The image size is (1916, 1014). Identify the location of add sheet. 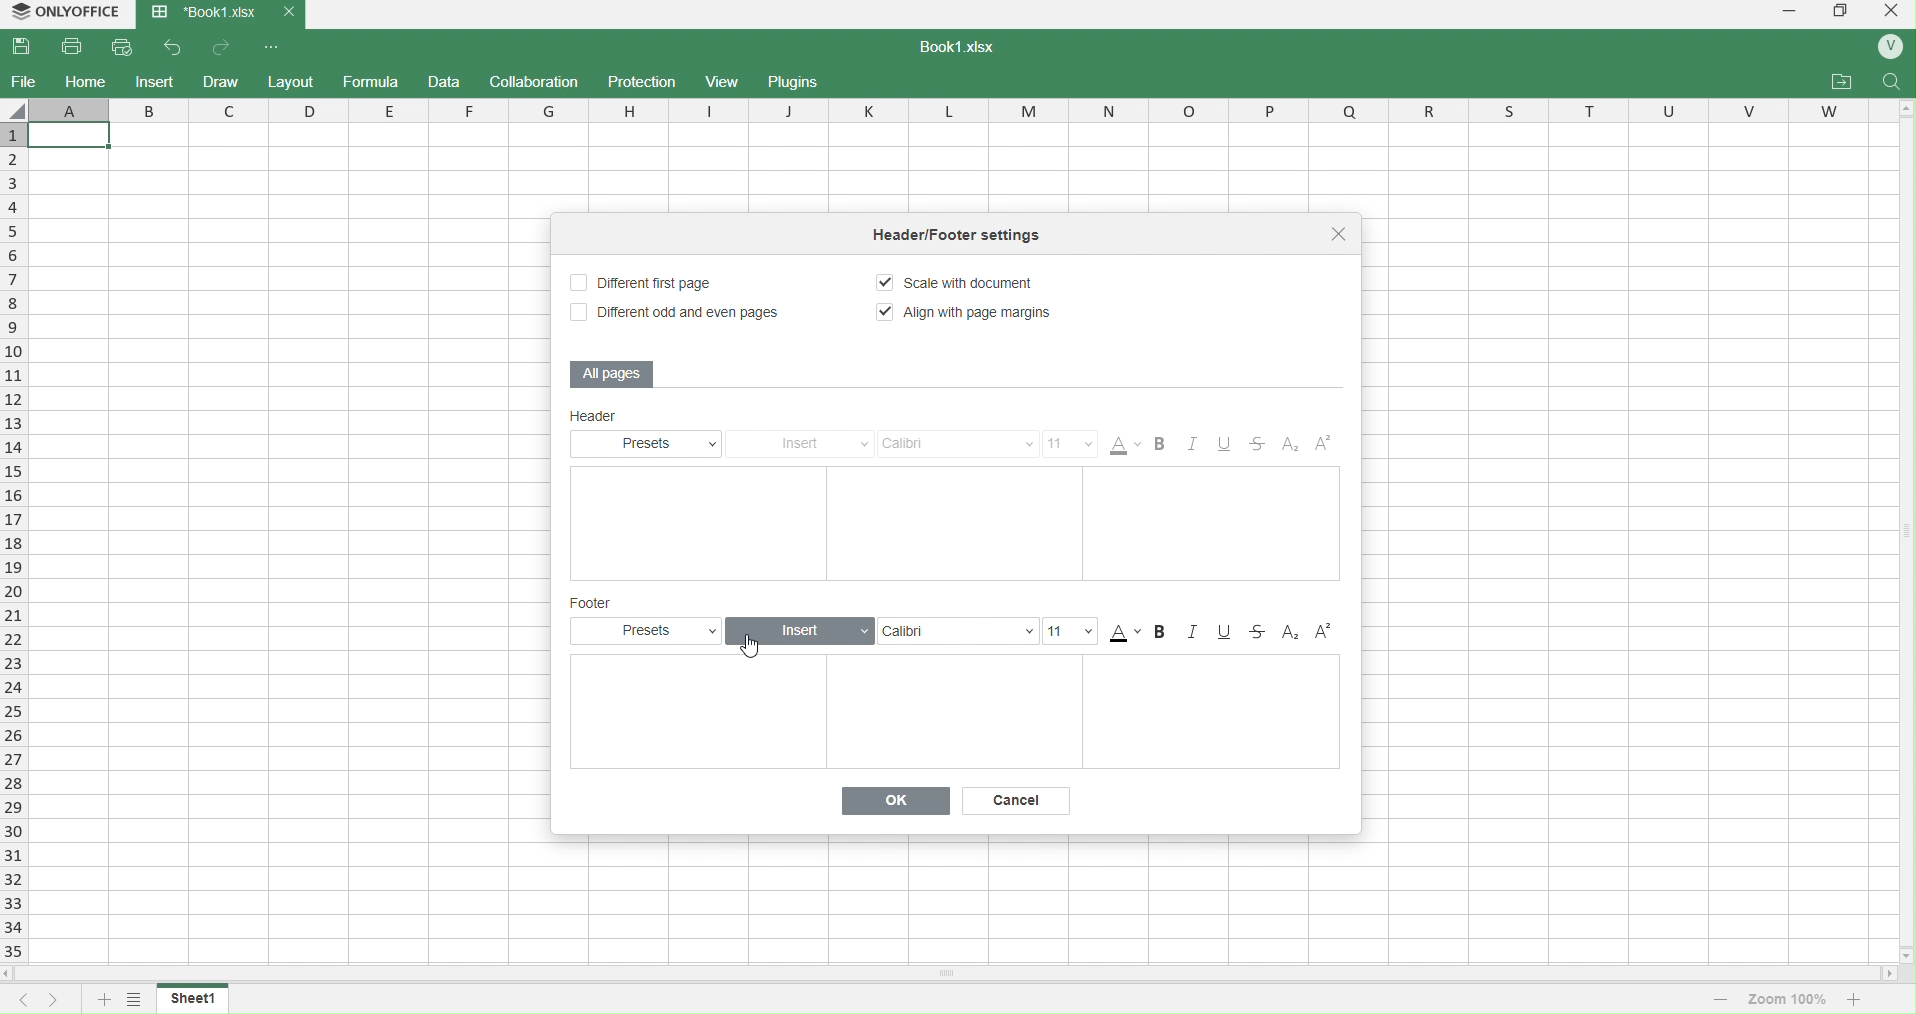
(102, 1001).